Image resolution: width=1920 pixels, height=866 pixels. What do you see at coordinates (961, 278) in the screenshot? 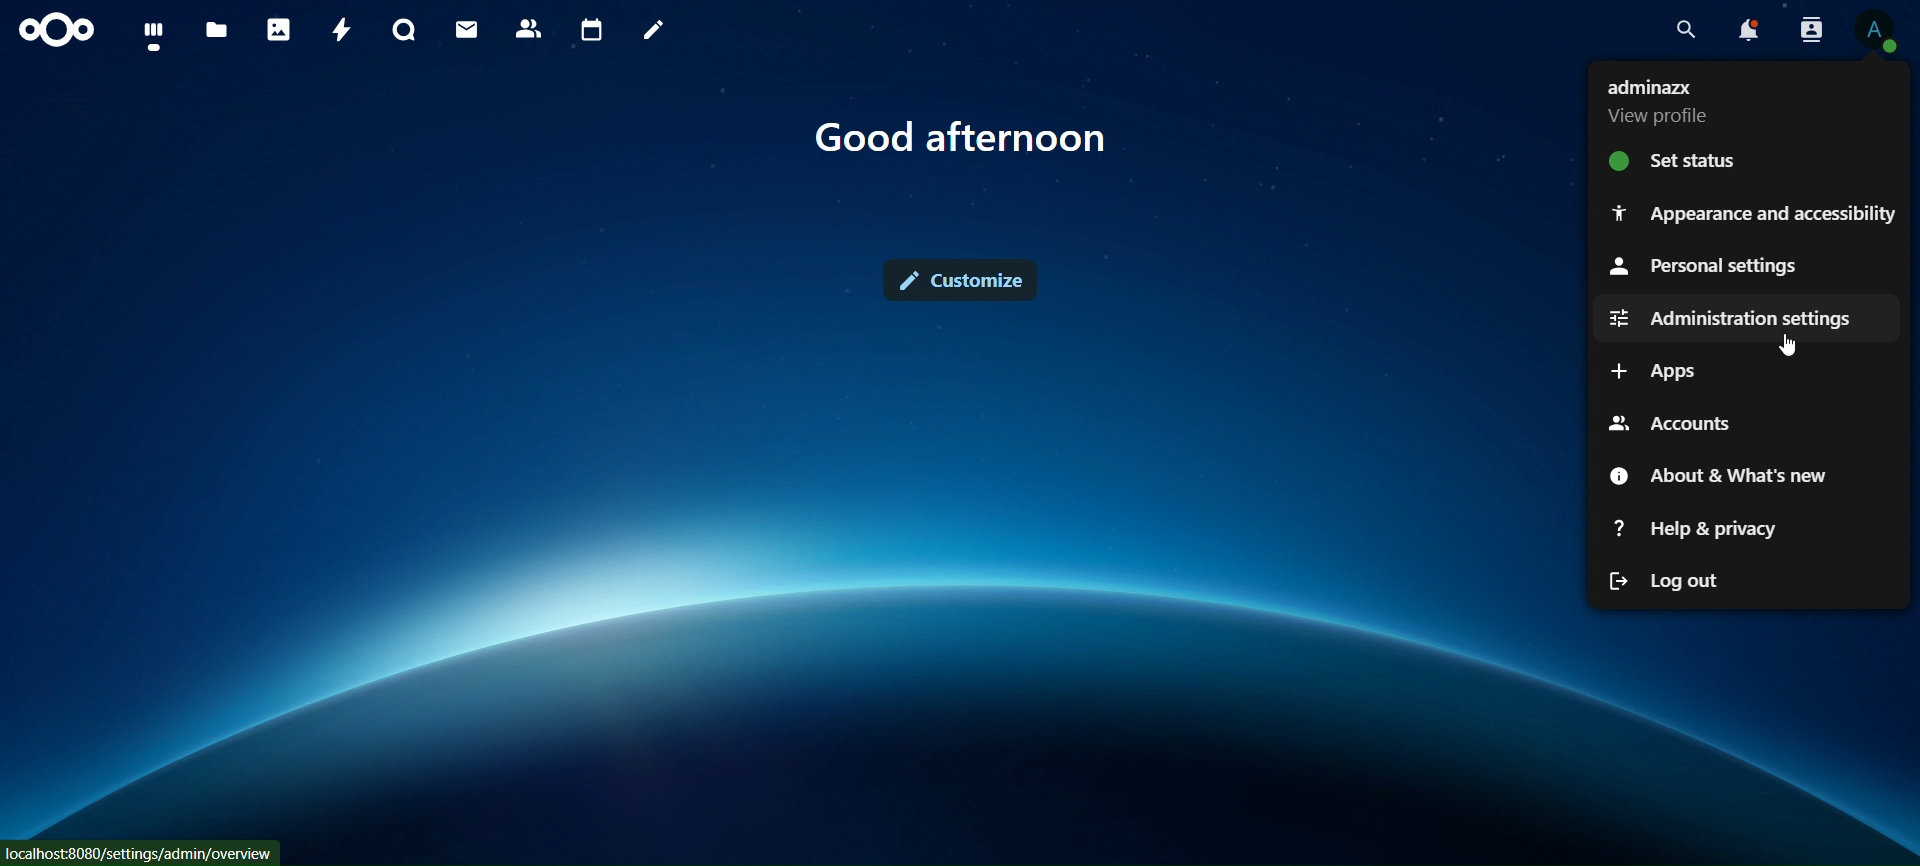
I see `customize` at bounding box center [961, 278].